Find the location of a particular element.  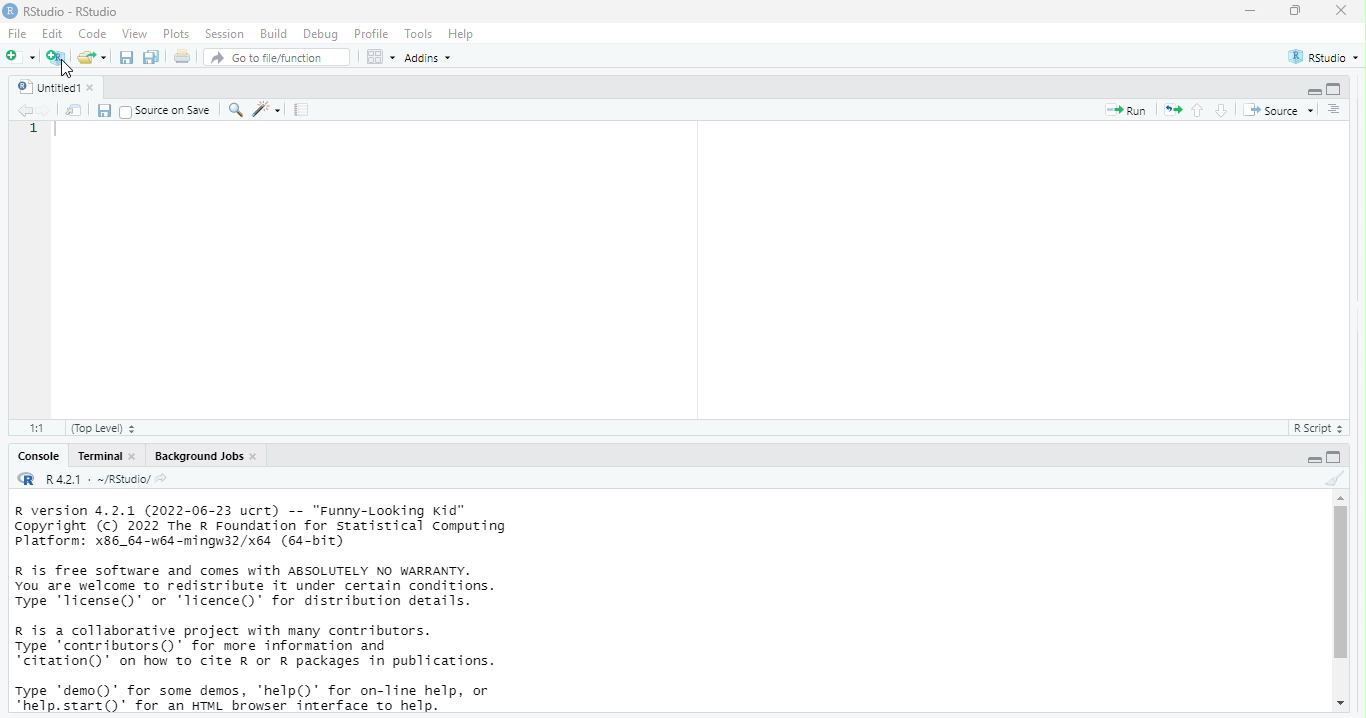

RStudio - RStudio is located at coordinates (75, 11).